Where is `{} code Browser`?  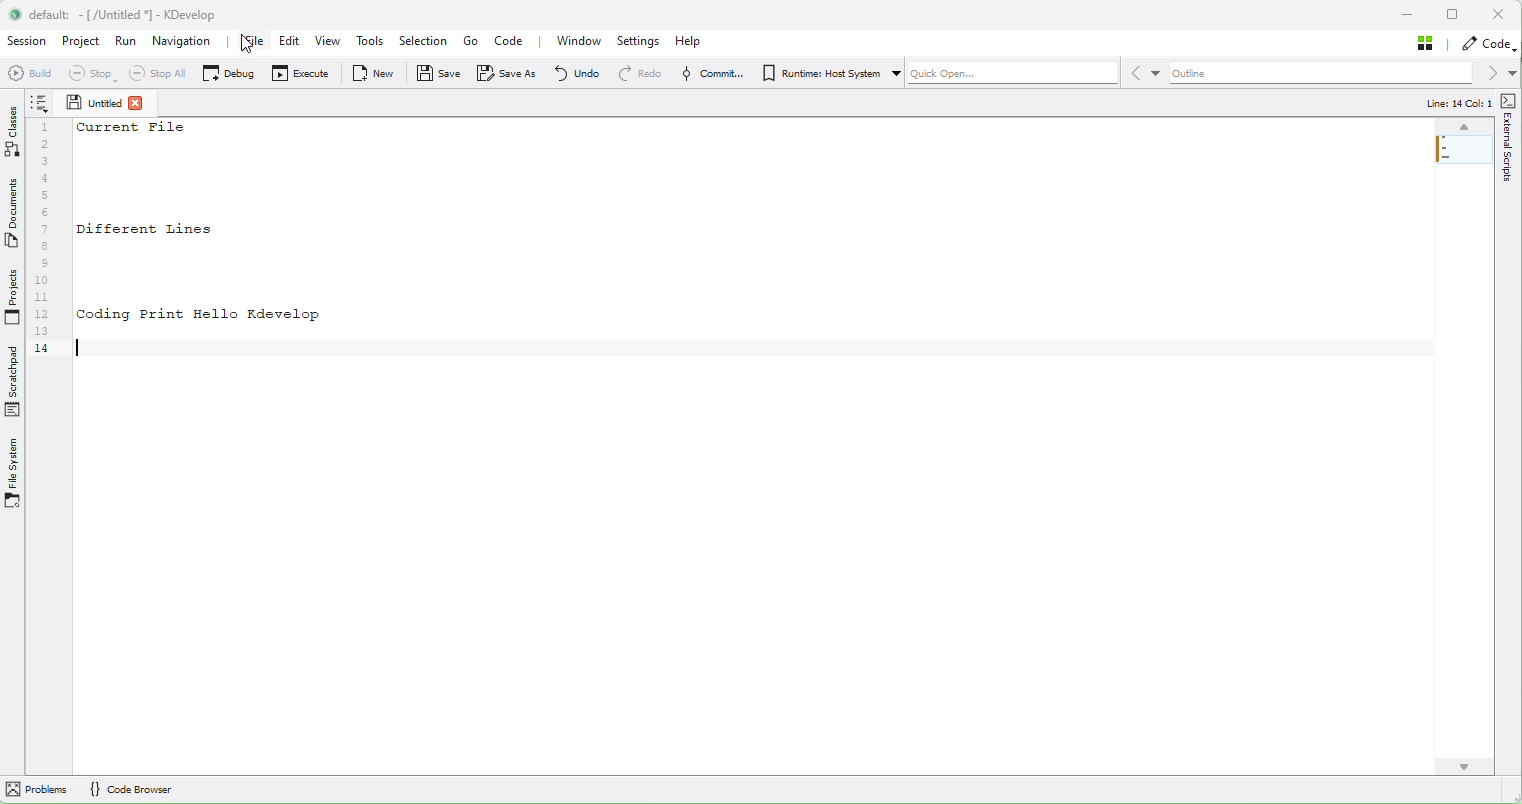 {} code Browser is located at coordinates (130, 788).